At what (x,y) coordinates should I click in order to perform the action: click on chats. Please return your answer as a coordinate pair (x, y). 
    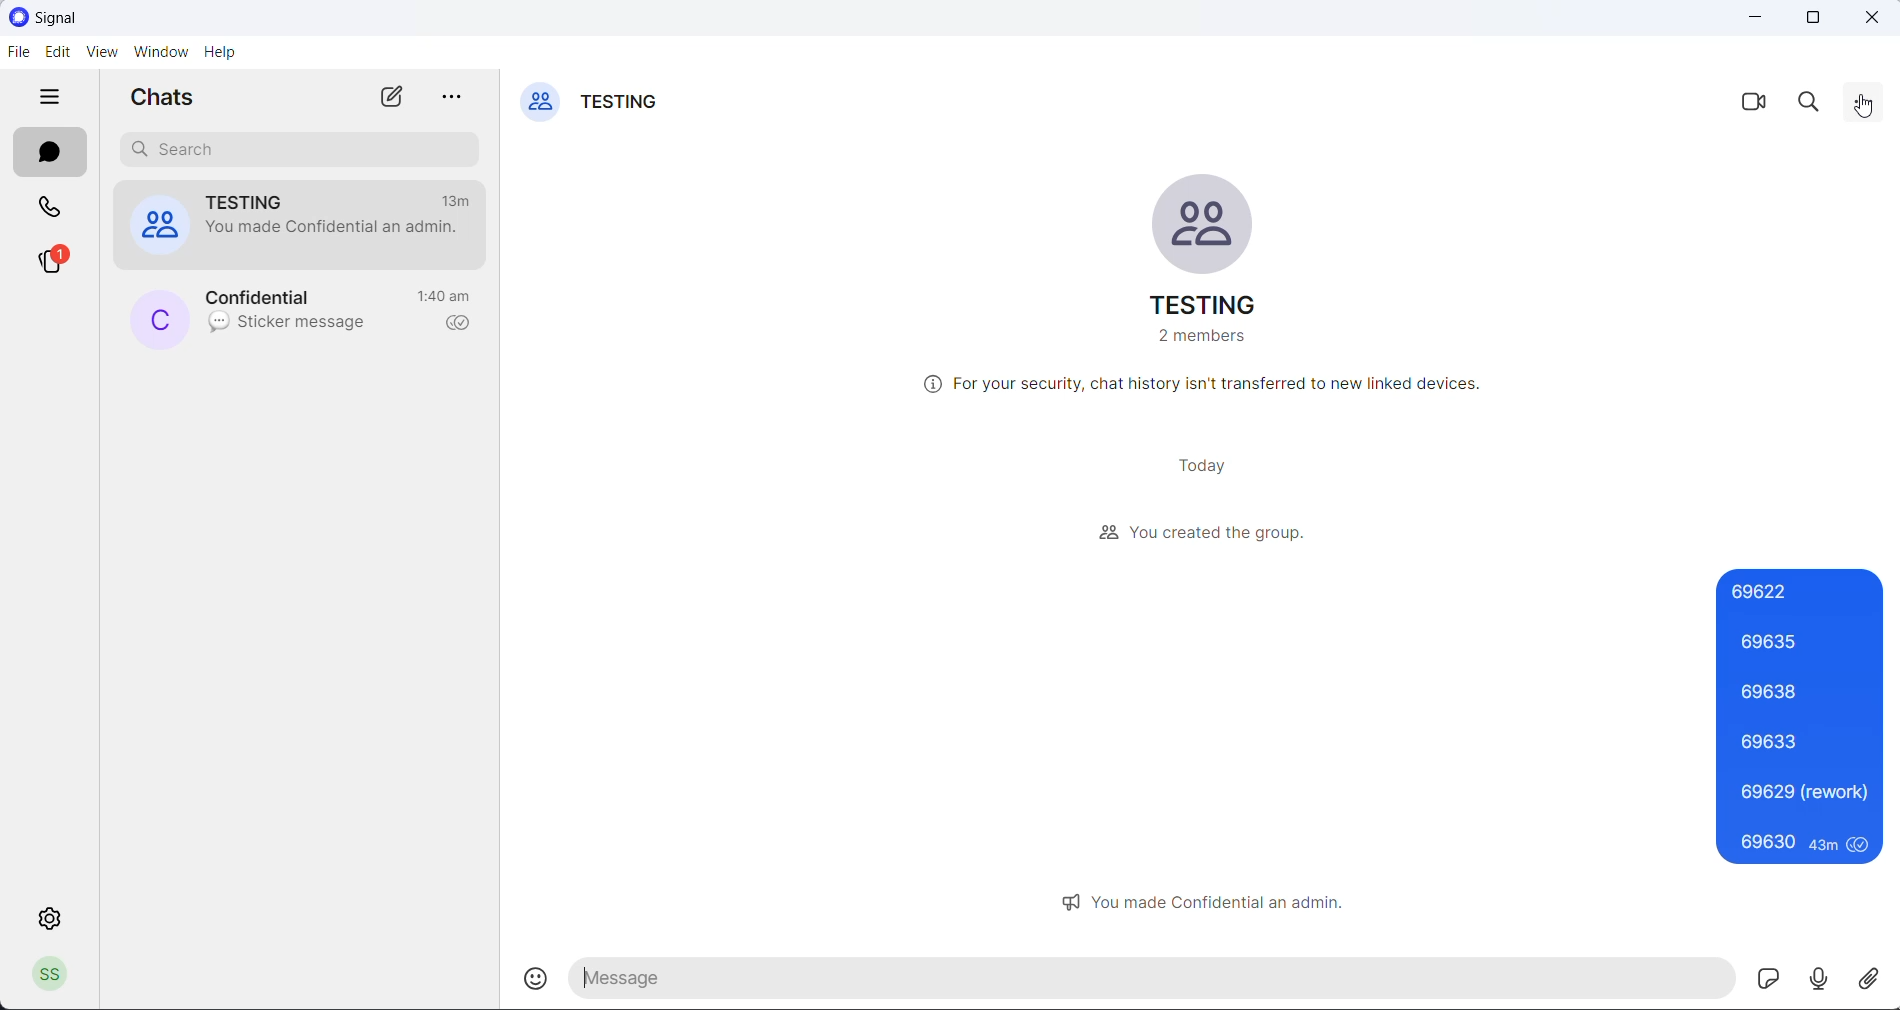
    Looking at the image, I should click on (52, 151).